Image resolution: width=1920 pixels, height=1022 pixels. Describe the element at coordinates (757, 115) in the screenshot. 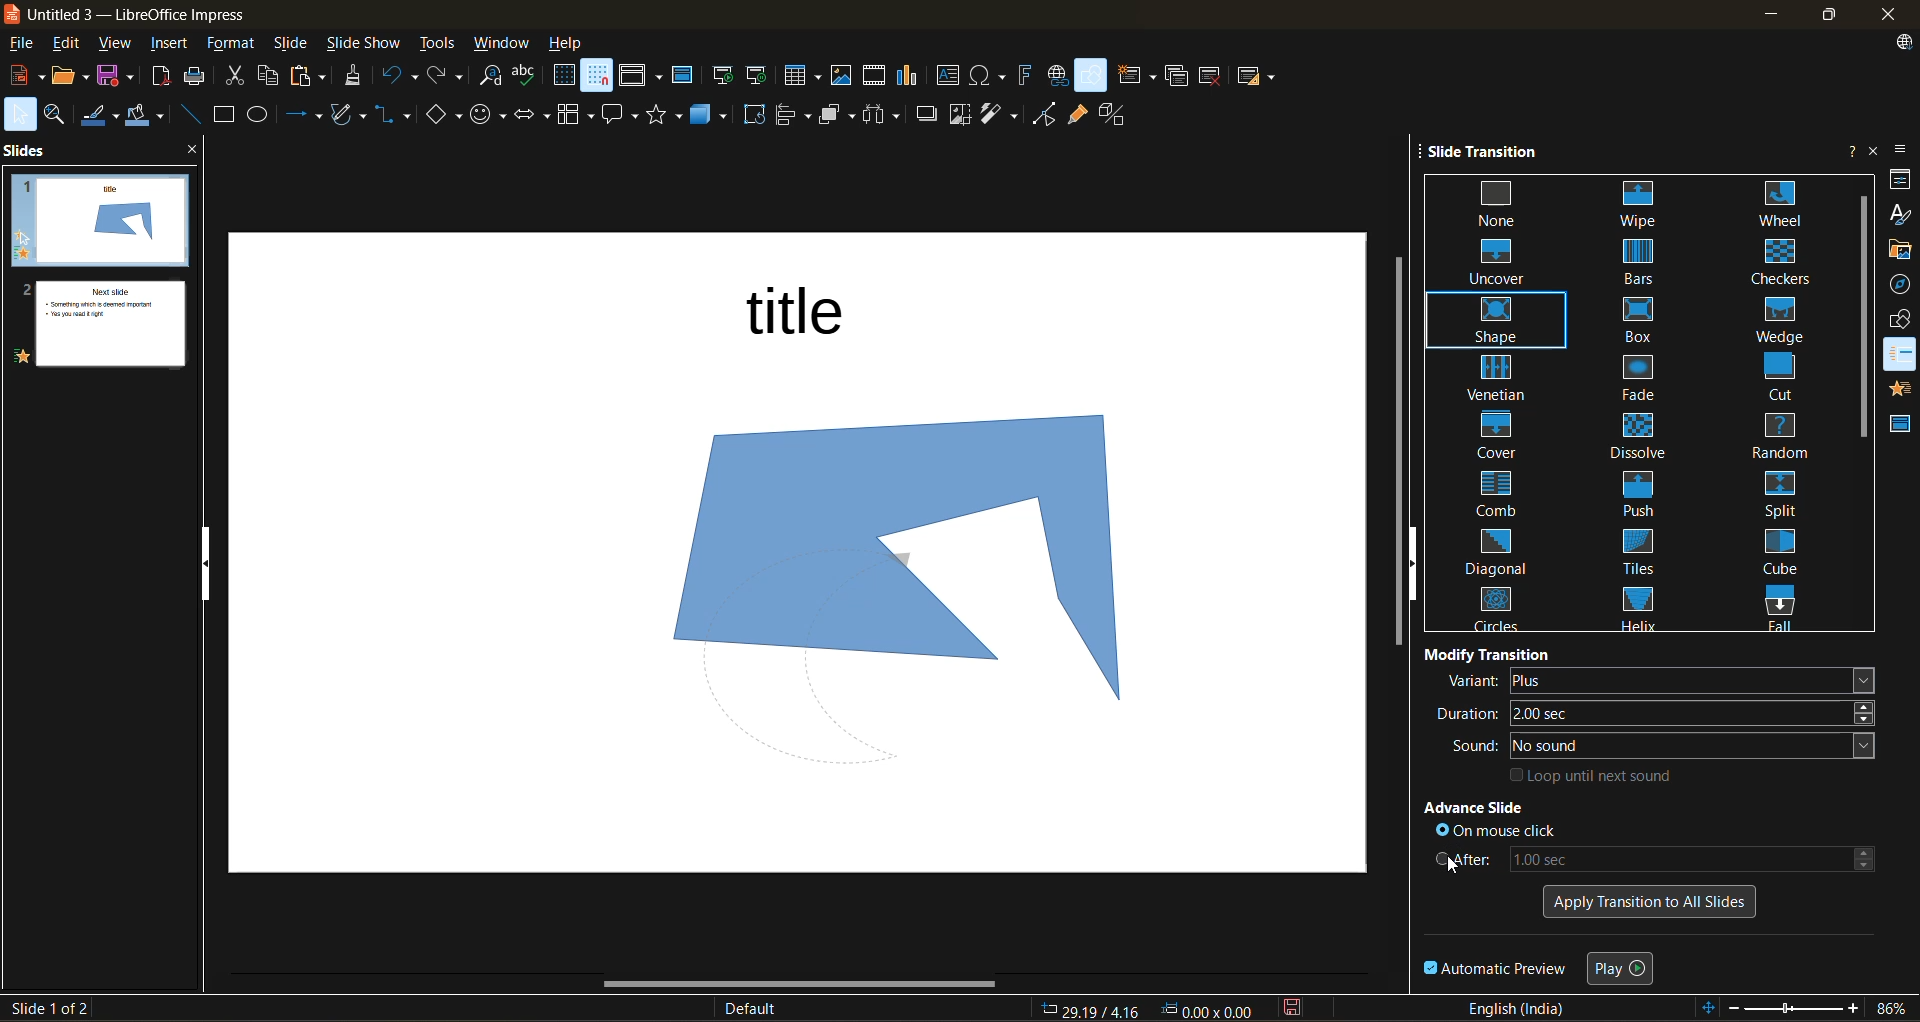

I see `rotate` at that location.